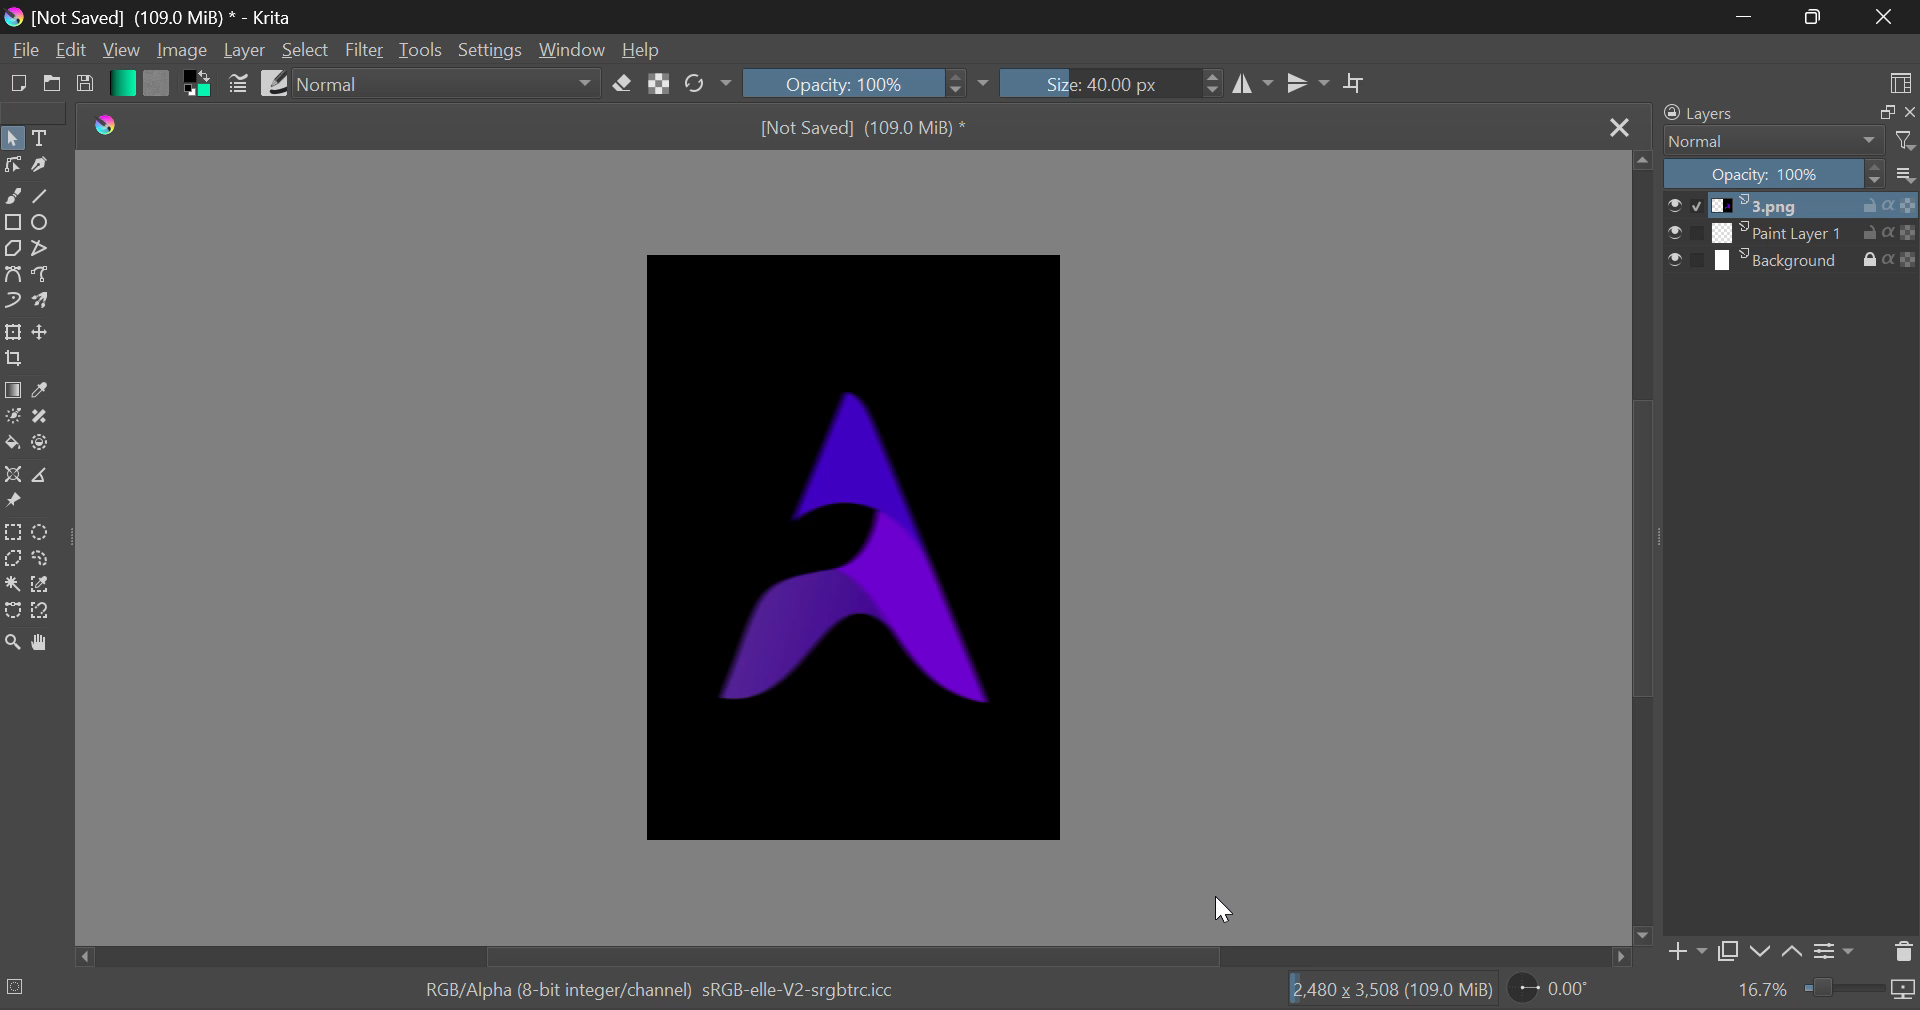  Describe the element at coordinates (643, 986) in the screenshot. I see `RGB/Alpha (8-bit integer/channel) sRGB-elle-V2-srgbtrc.icc` at that location.